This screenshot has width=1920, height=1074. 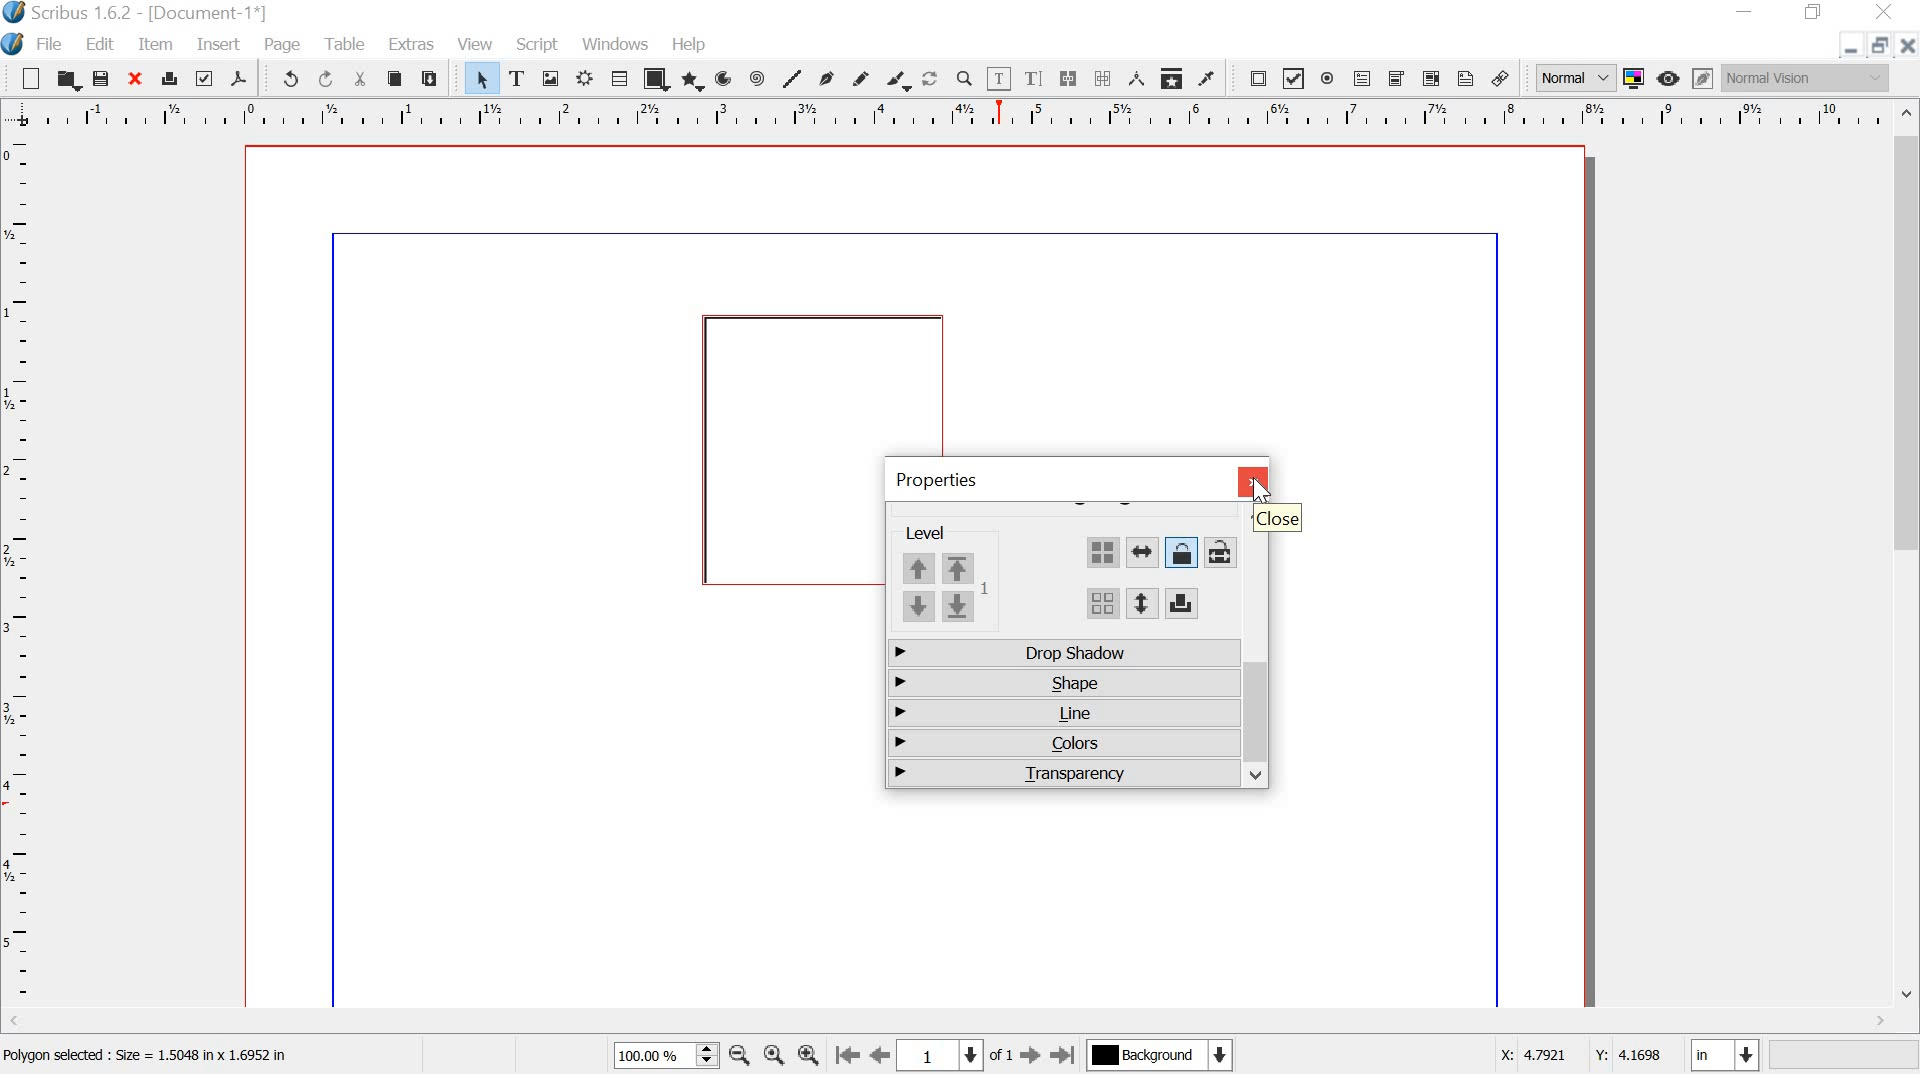 What do you see at coordinates (1102, 552) in the screenshot?
I see `group selected objects` at bounding box center [1102, 552].